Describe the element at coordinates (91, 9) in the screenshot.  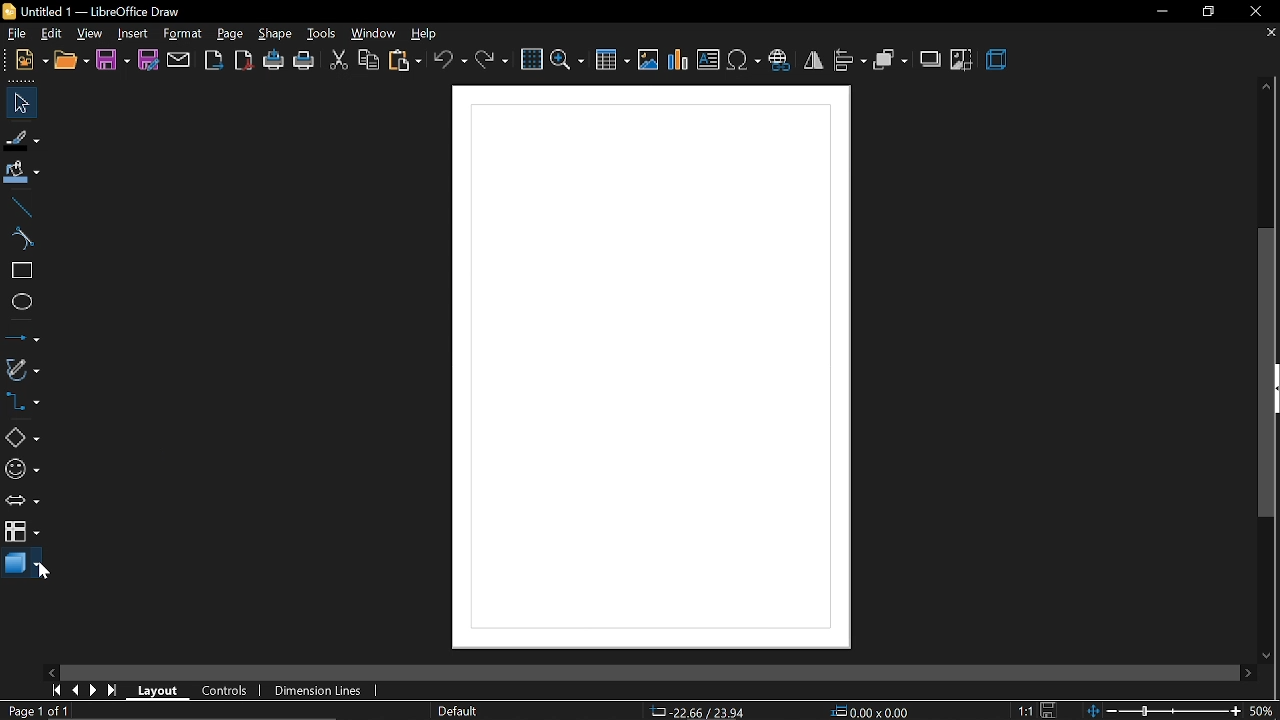
I see `Untitled 1 - LibreOffice Draw` at that location.